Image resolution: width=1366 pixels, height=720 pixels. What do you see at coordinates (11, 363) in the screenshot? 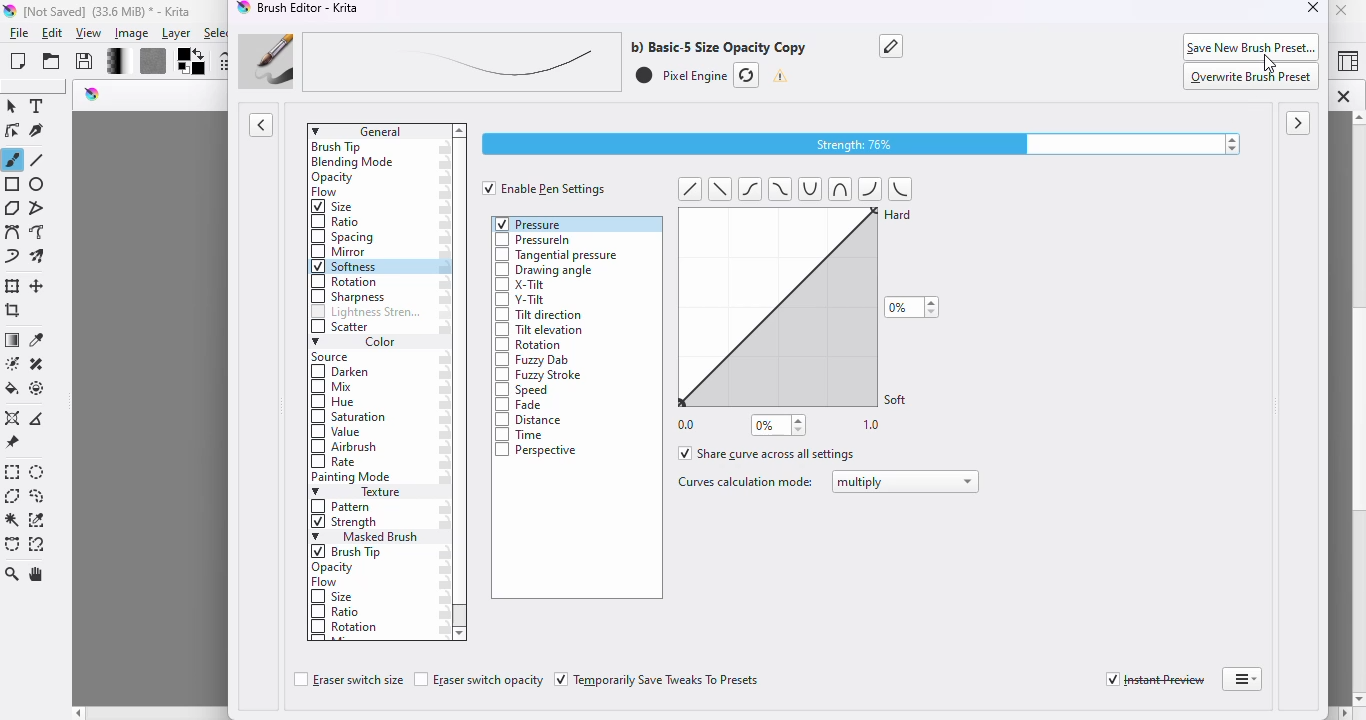
I see `colorize mask tool` at bounding box center [11, 363].